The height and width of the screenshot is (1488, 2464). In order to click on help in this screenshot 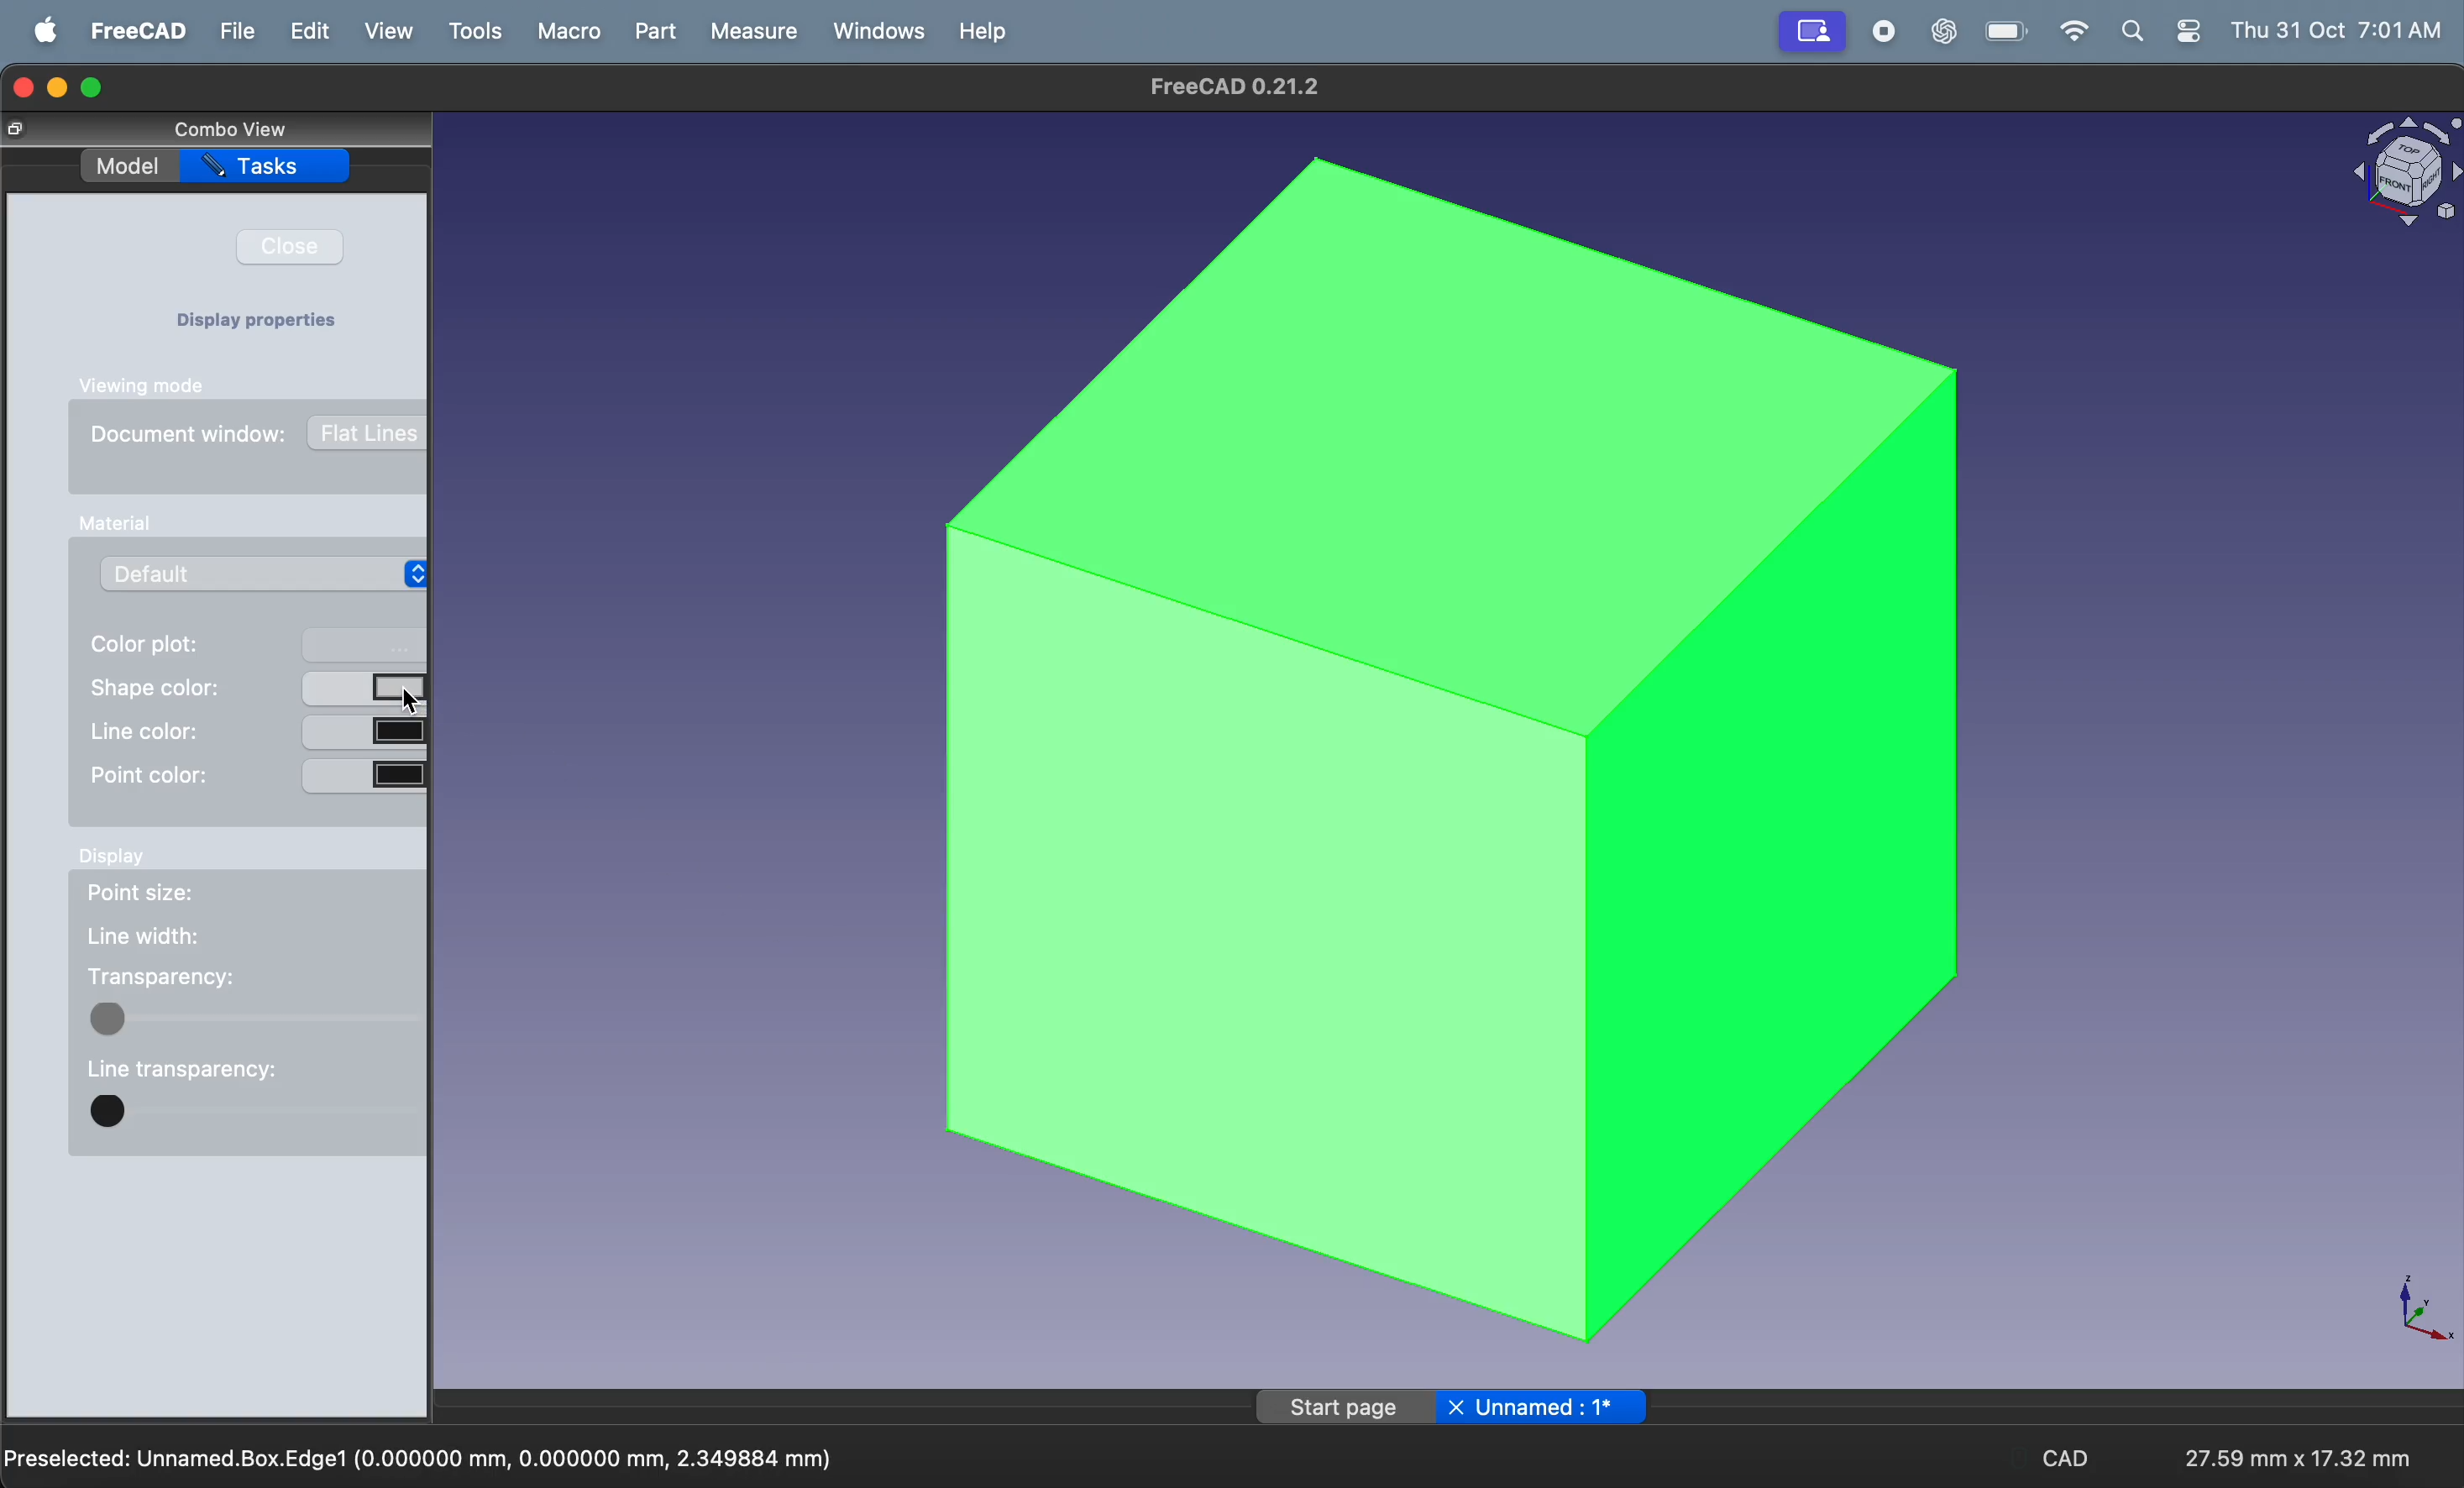, I will do `click(982, 30)`.